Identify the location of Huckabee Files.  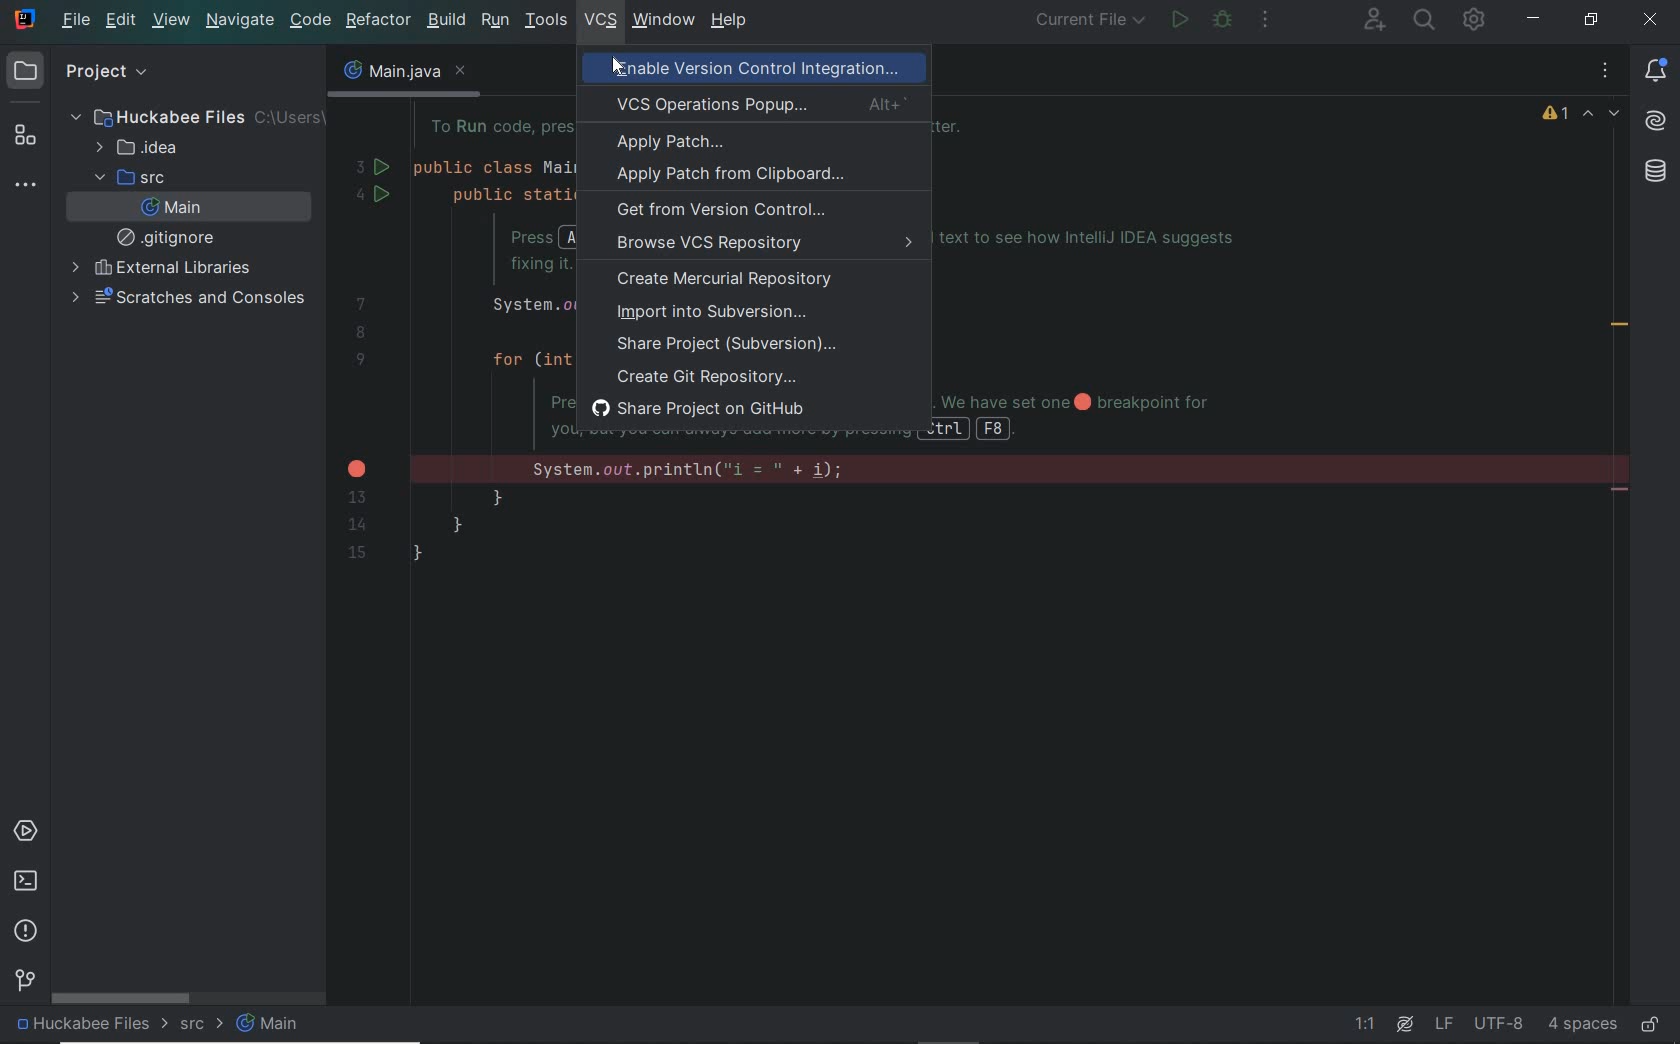
(190, 116).